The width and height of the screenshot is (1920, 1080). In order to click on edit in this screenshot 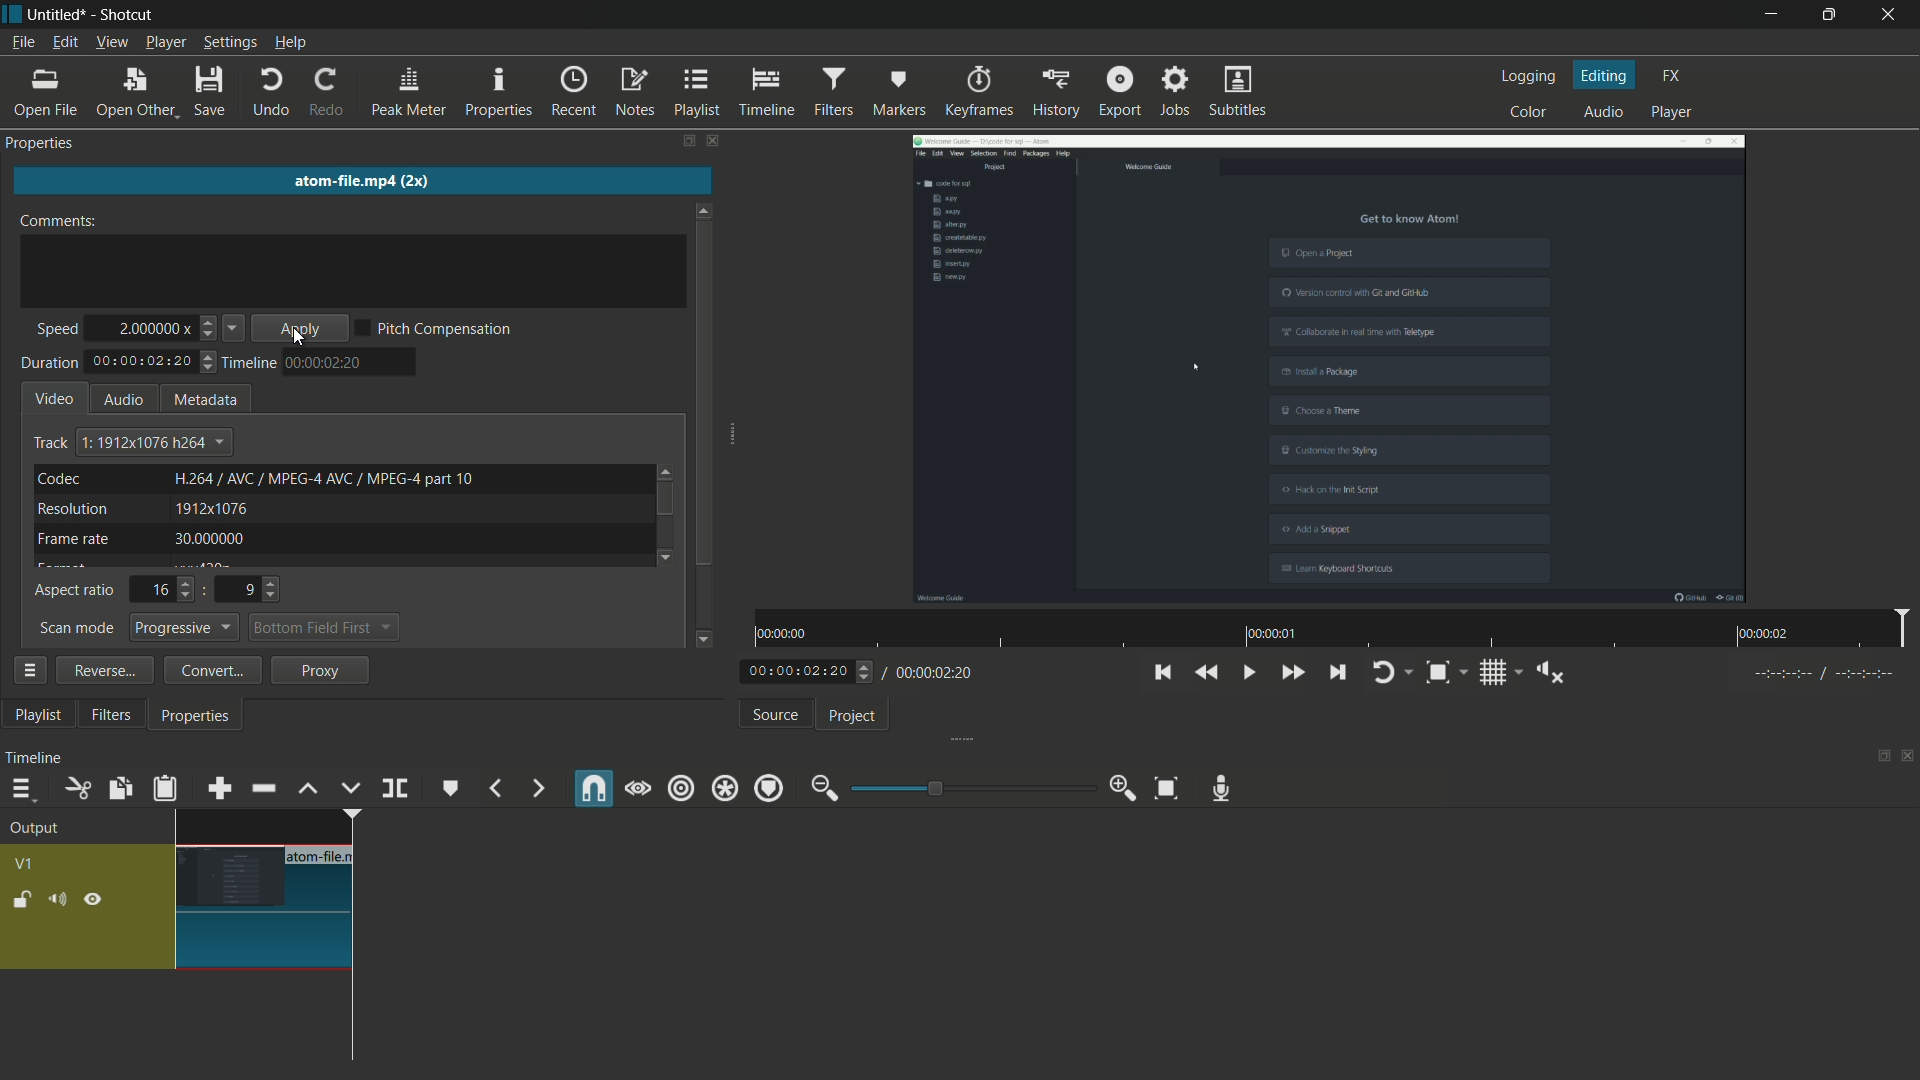, I will do `click(64, 44)`.